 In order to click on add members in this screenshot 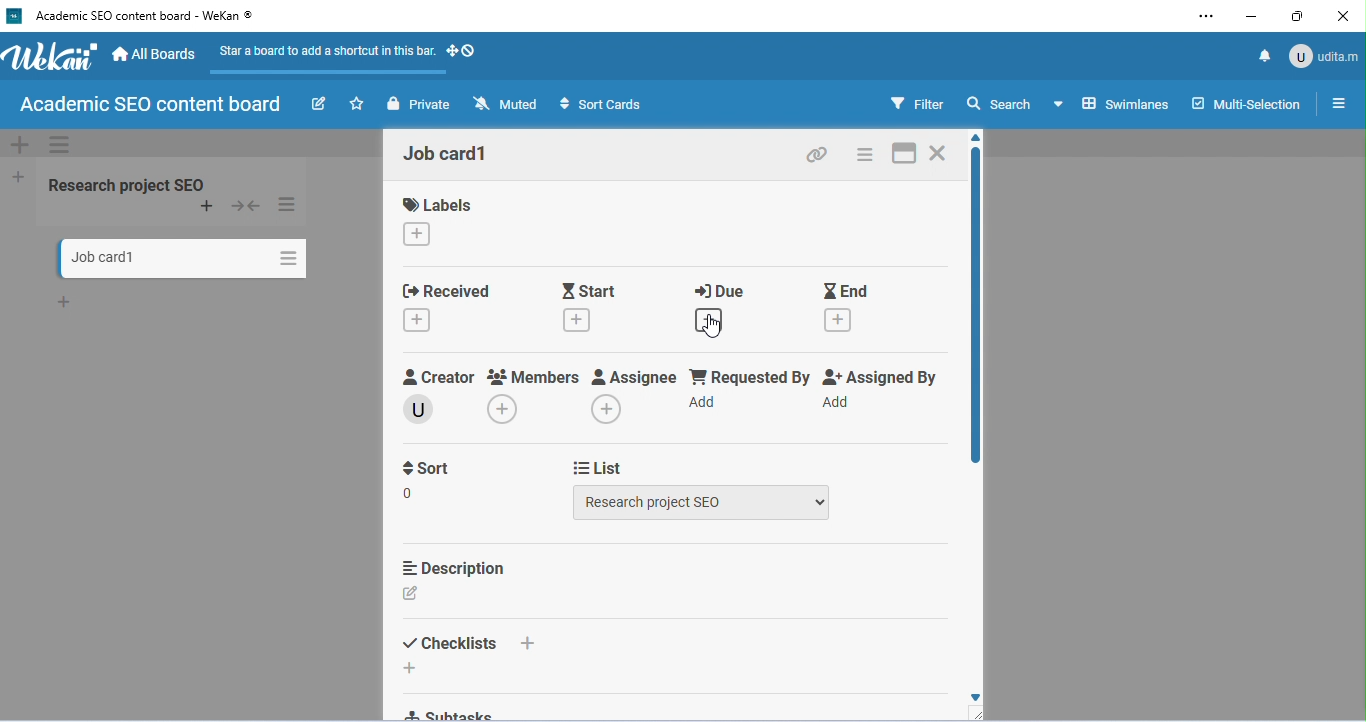, I will do `click(502, 409)`.